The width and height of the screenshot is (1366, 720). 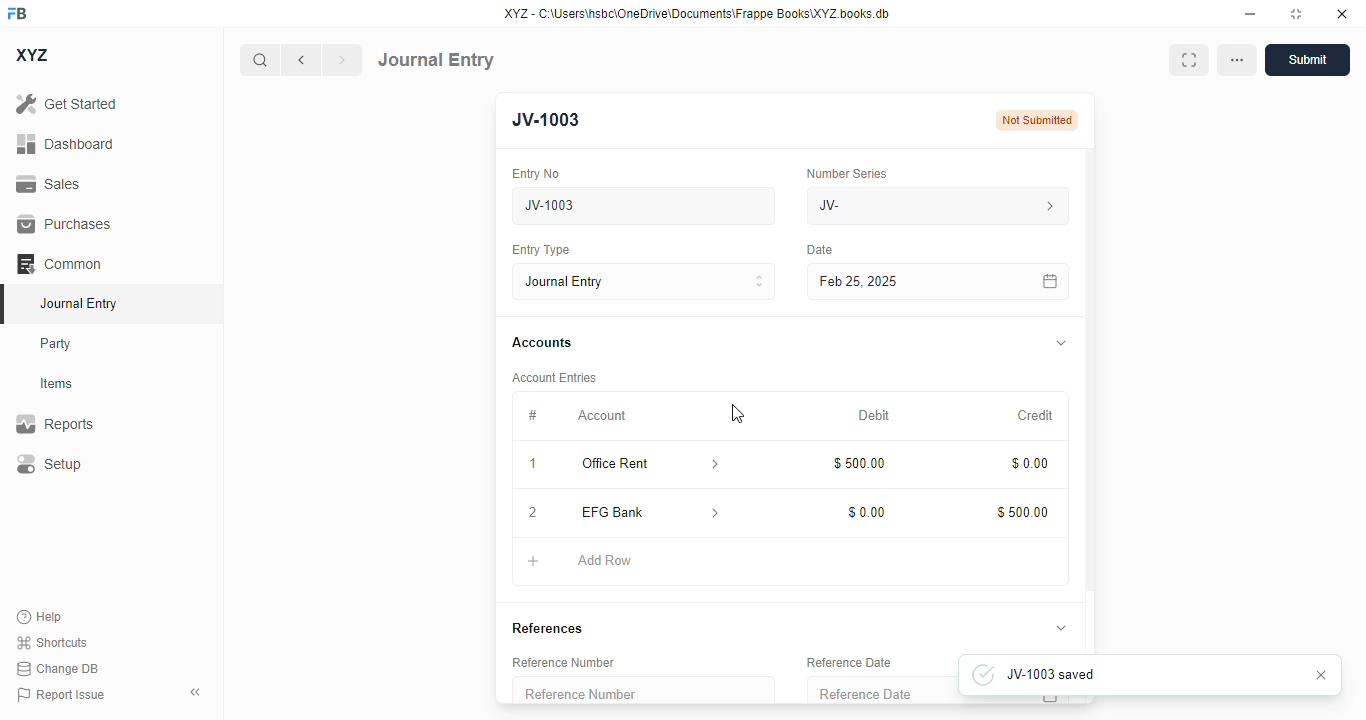 I want to click on account entries, so click(x=554, y=377).